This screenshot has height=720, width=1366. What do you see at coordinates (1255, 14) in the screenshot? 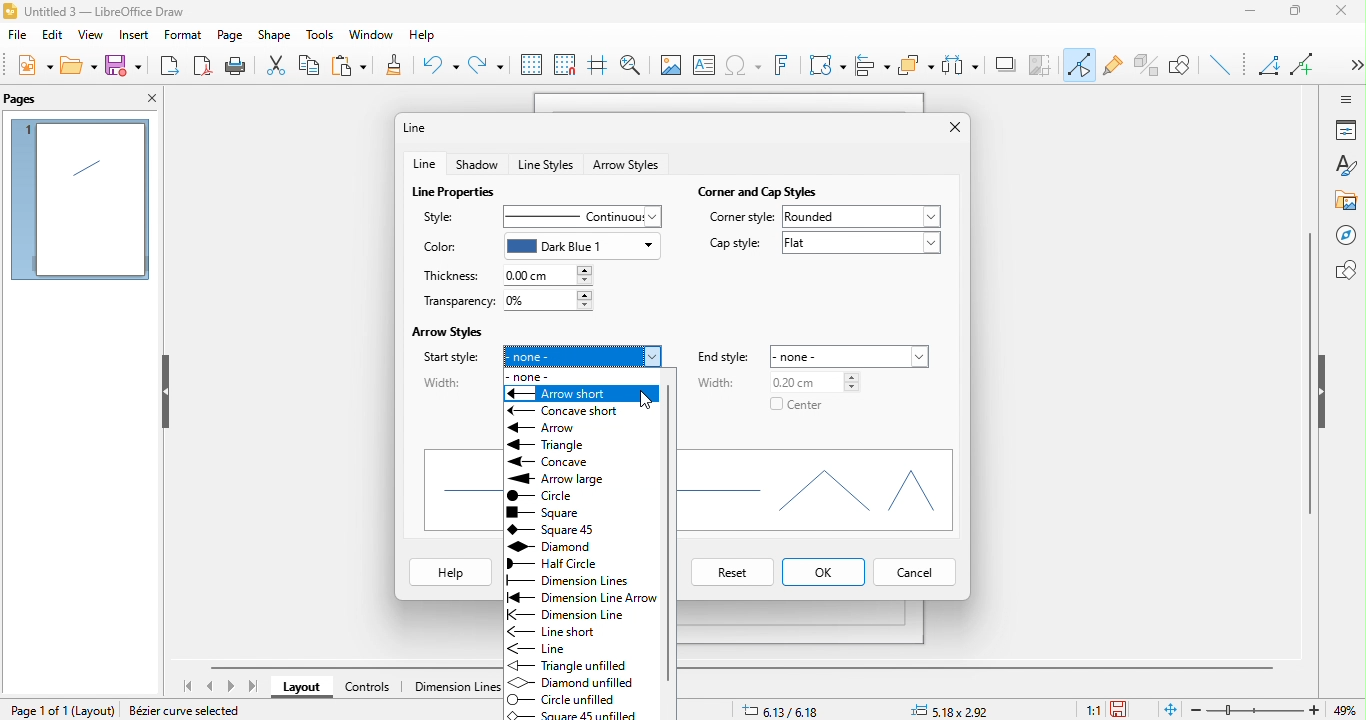
I see `minimize` at bounding box center [1255, 14].